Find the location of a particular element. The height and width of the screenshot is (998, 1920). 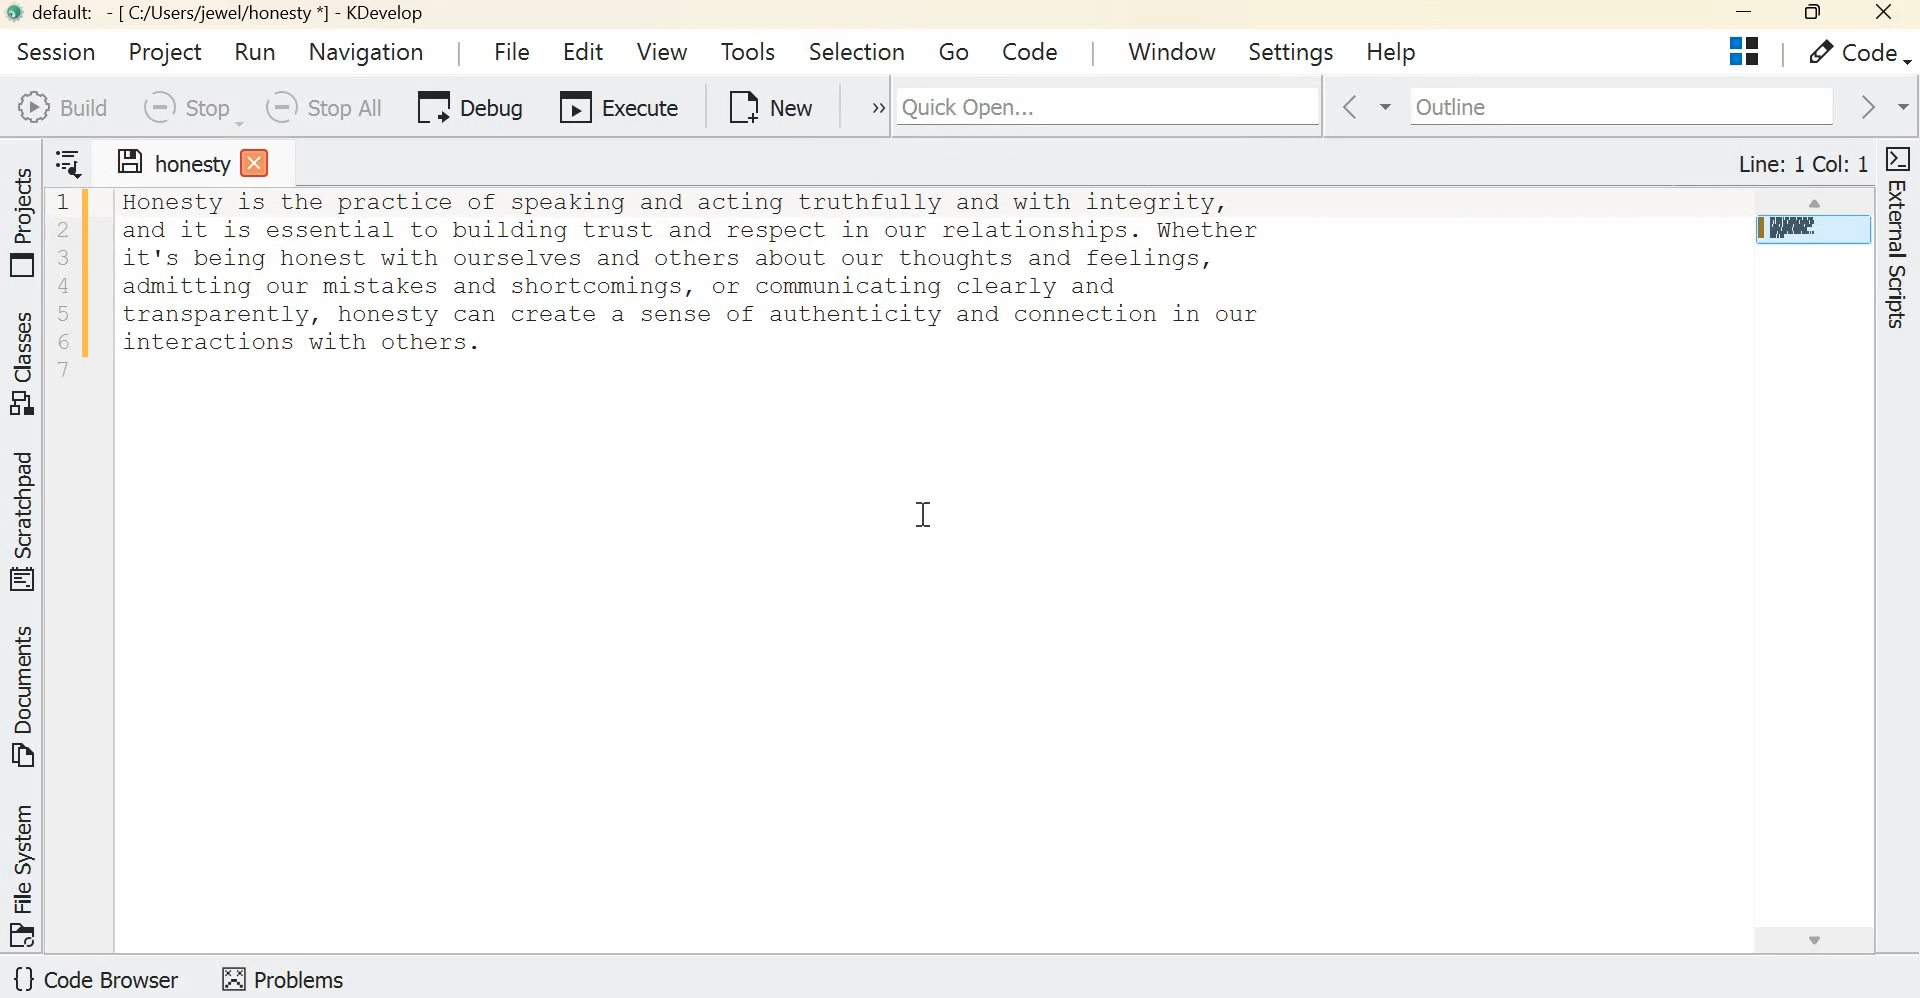

Session is located at coordinates (51, 50).